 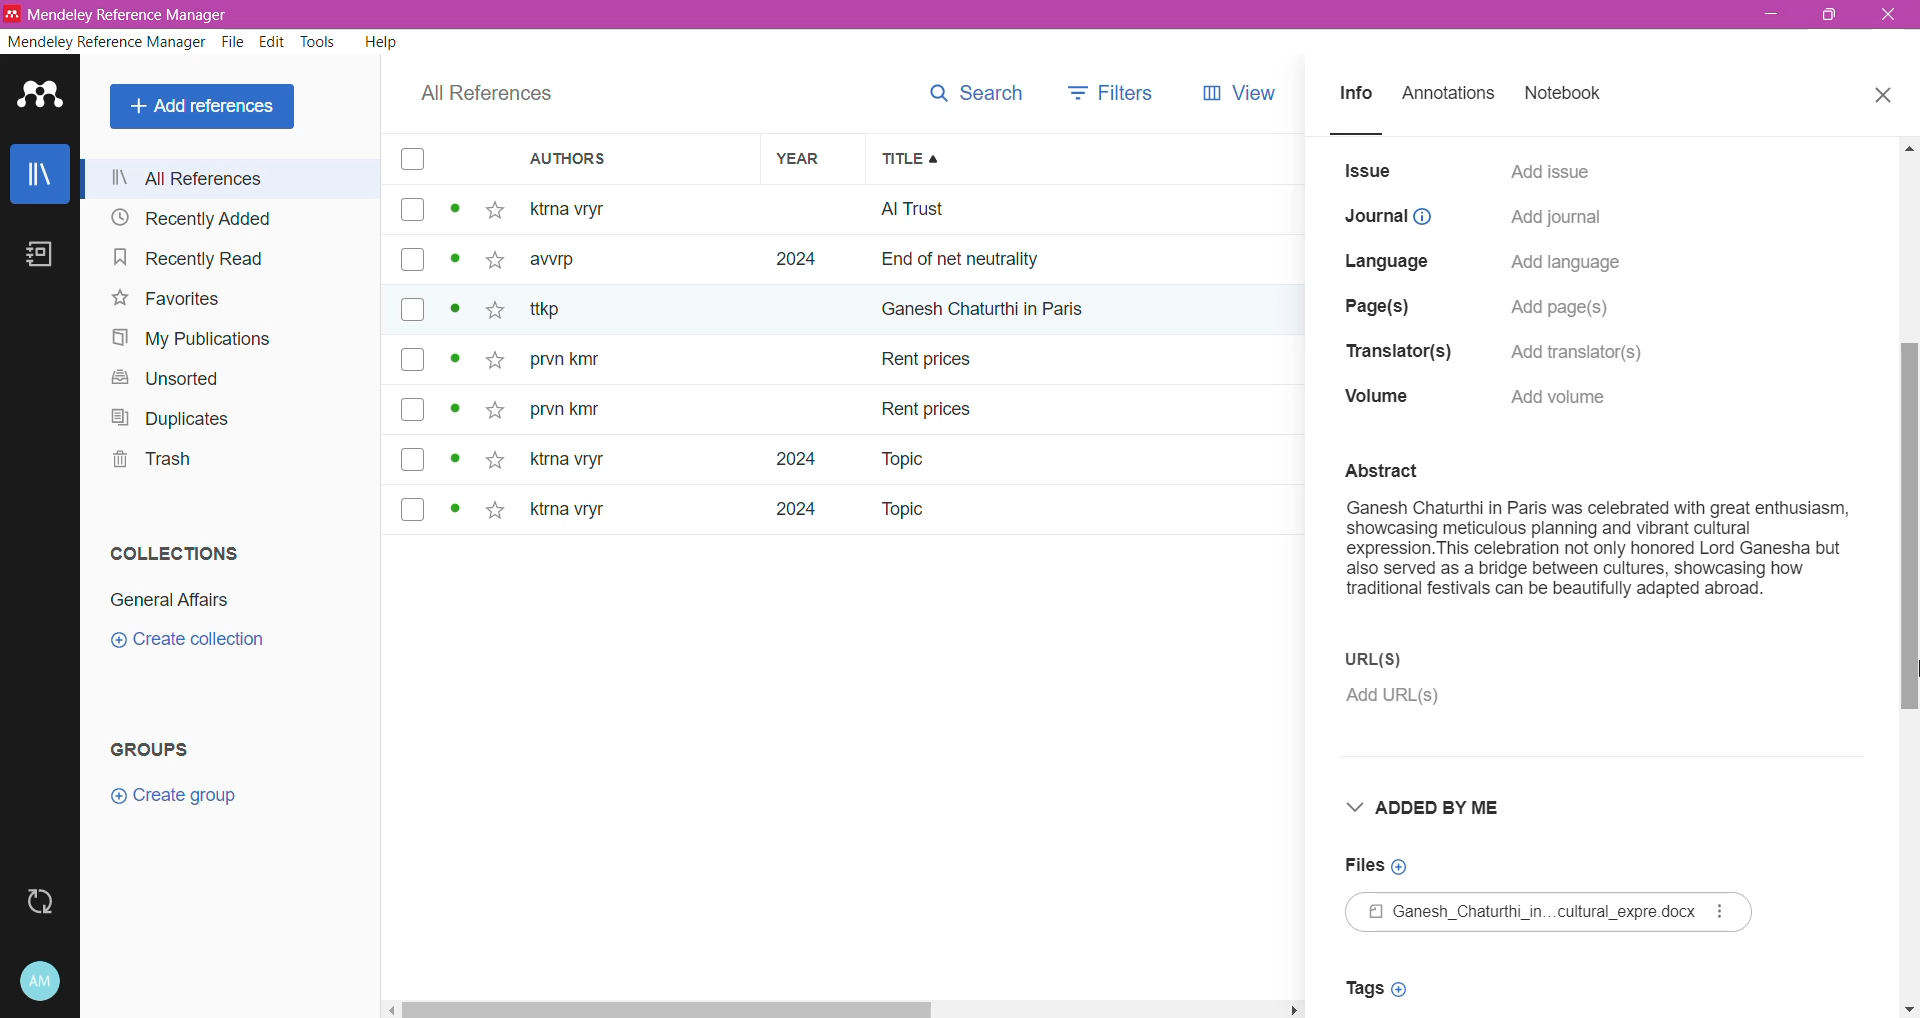 What do you see at coordinates (43, 899) in the screenshot?
I see `Last Sync` at bounding box center [43, 899].